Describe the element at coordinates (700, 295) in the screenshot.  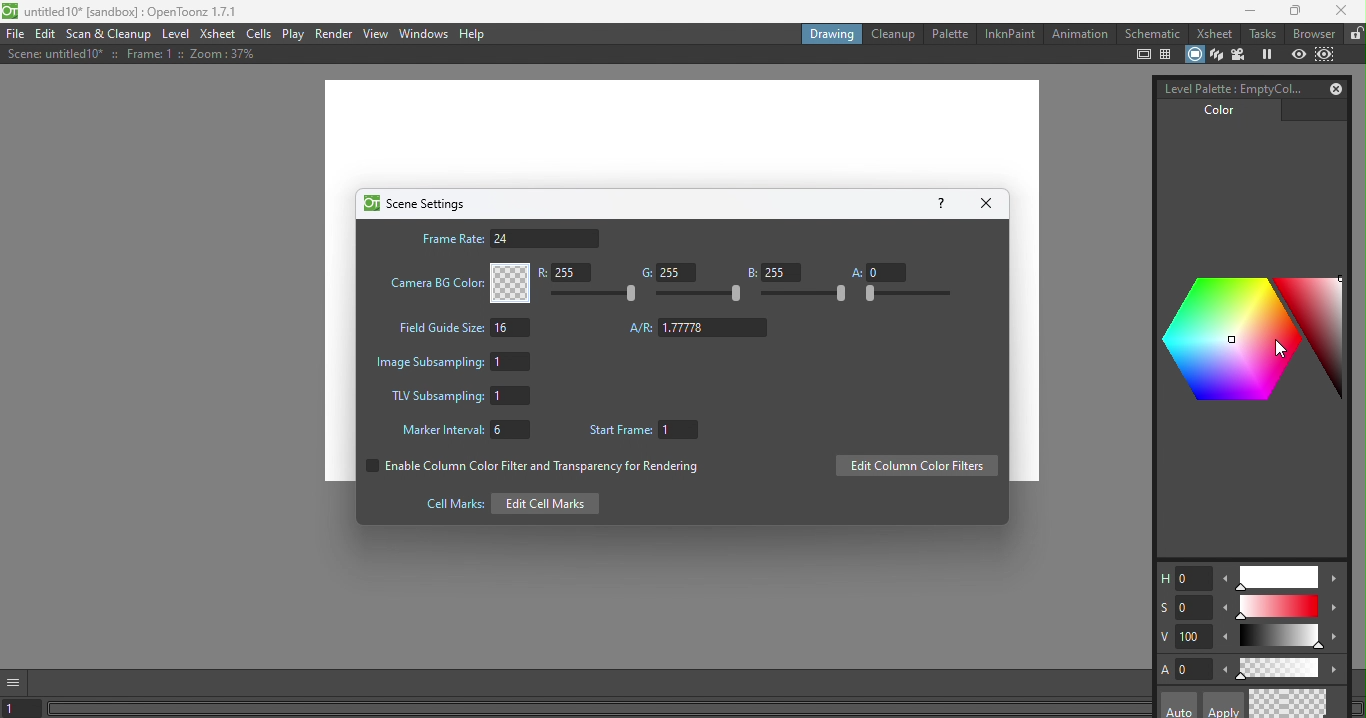
I see `Slide bar` at that location.